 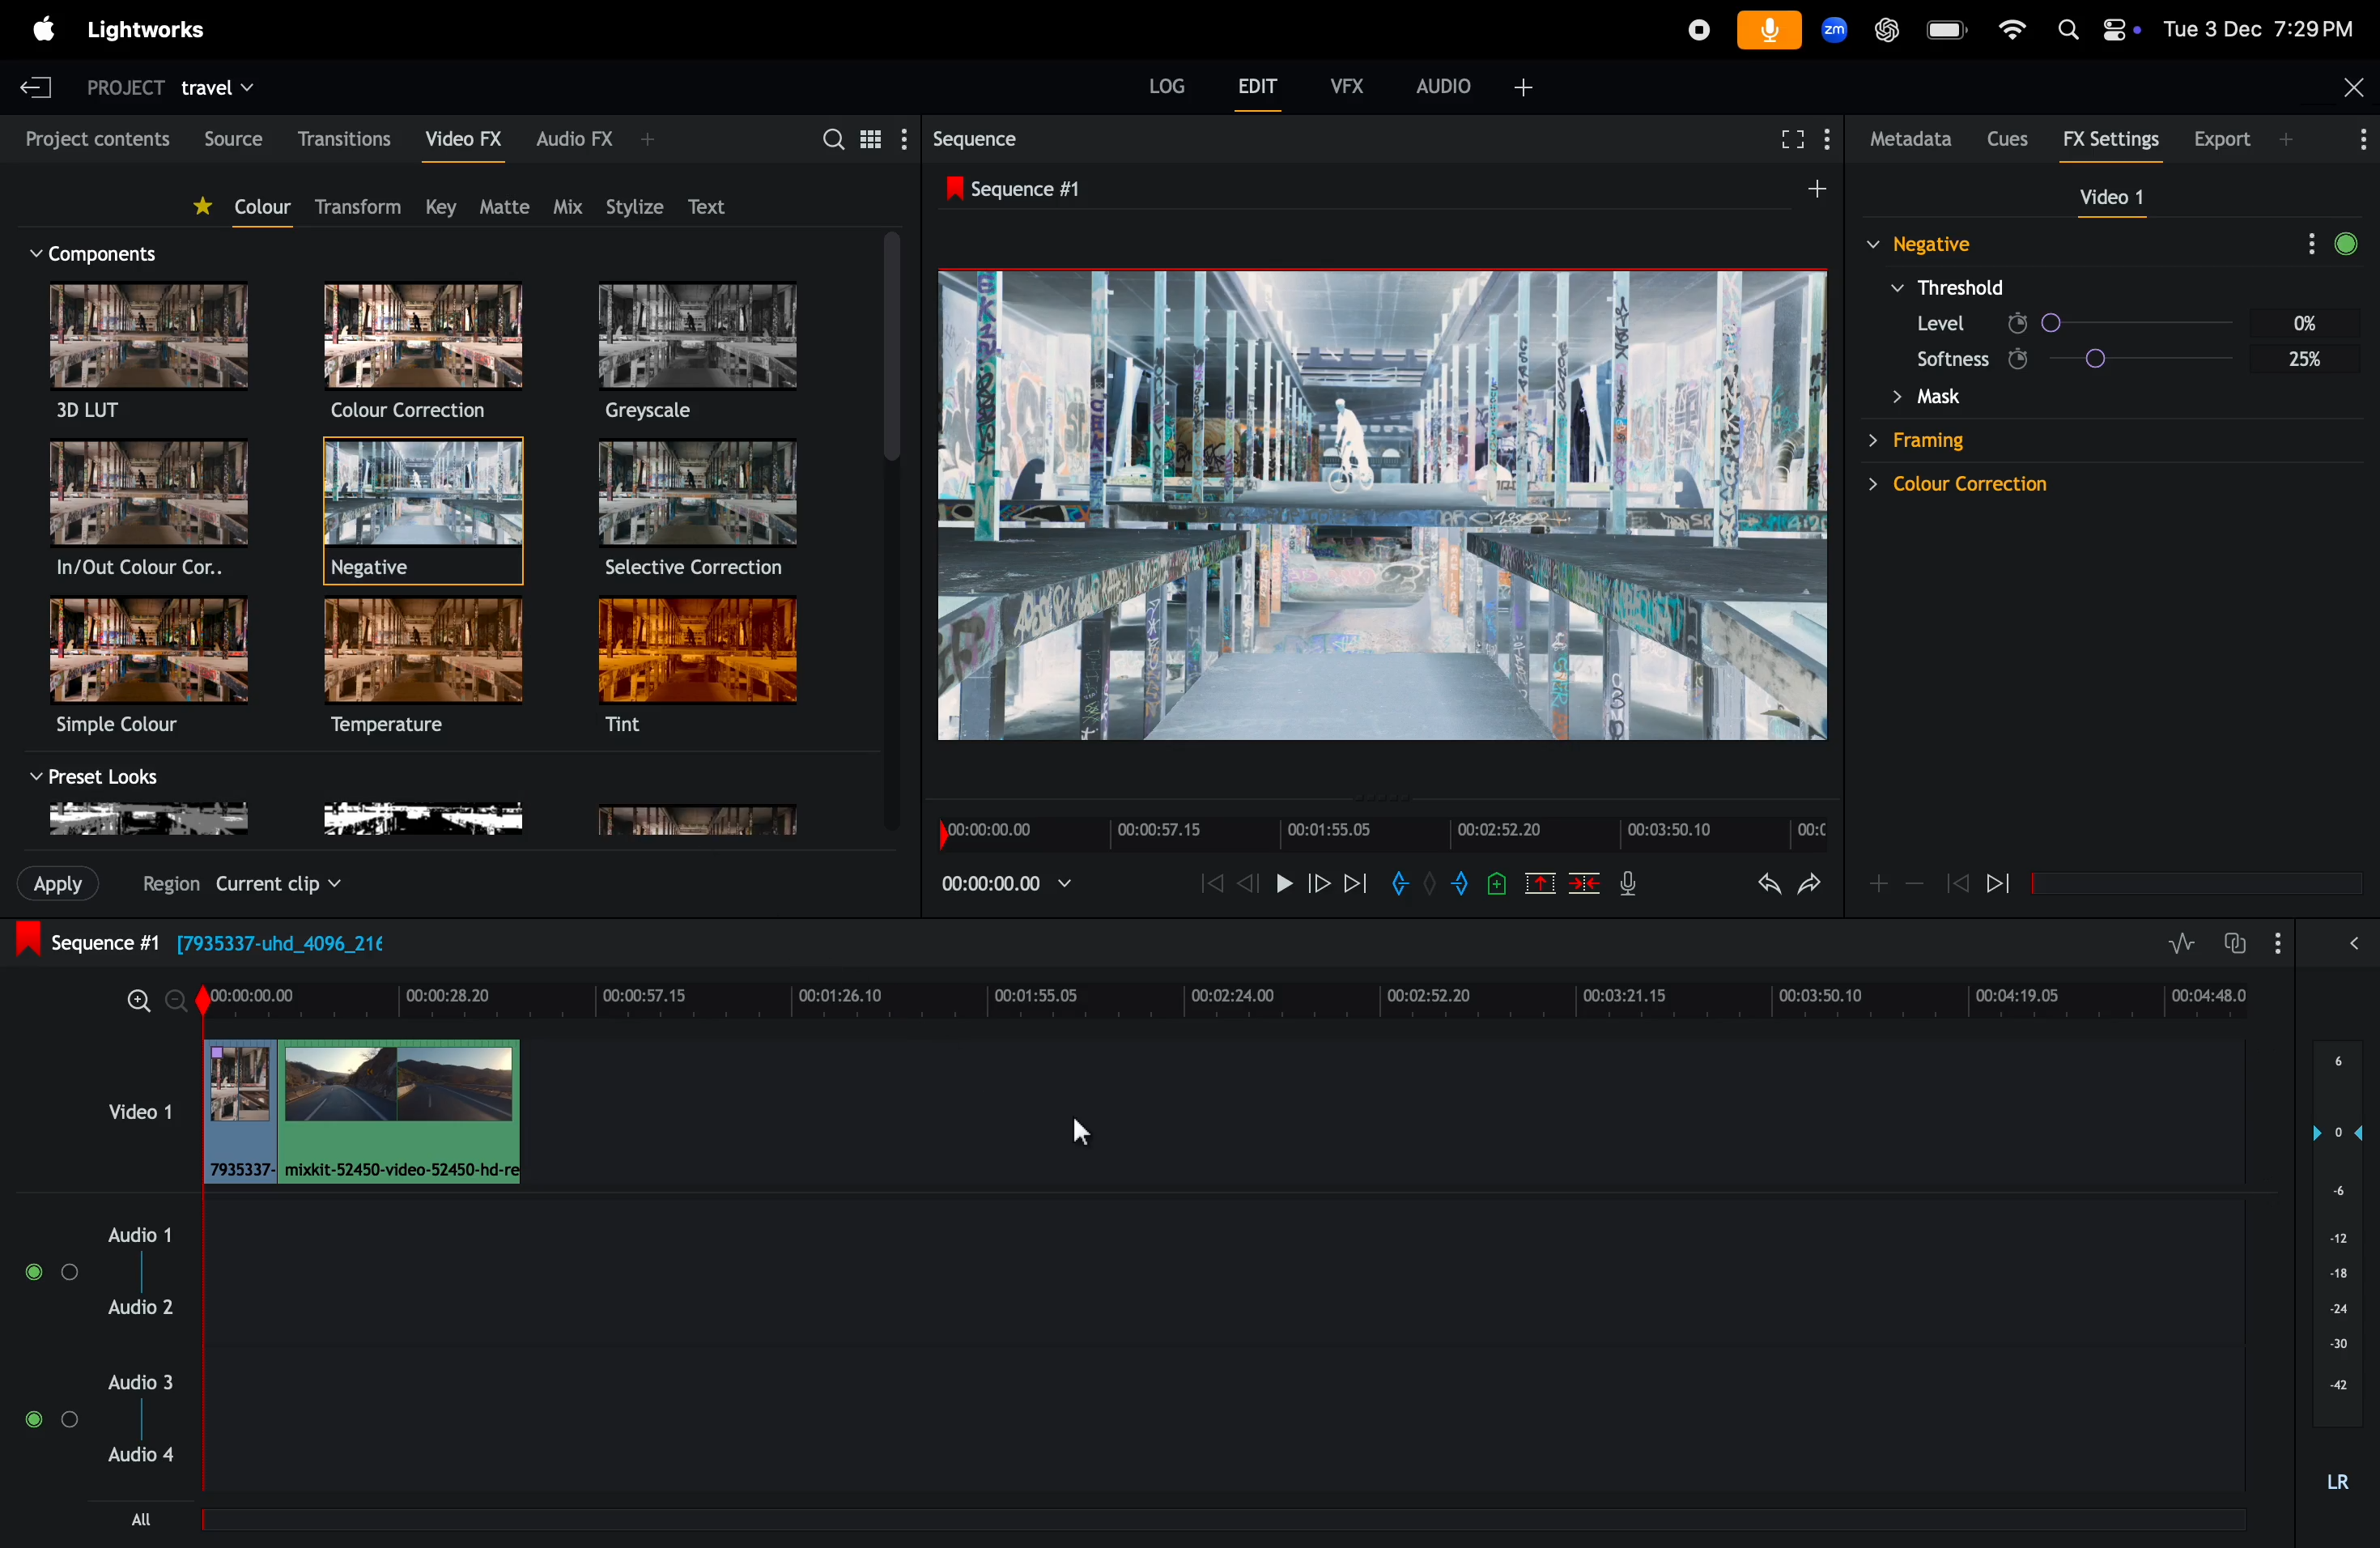 What do you see at coordinates (1536, 882) in the screenshot?
I see `cut` at bounding box center [1536, 882].